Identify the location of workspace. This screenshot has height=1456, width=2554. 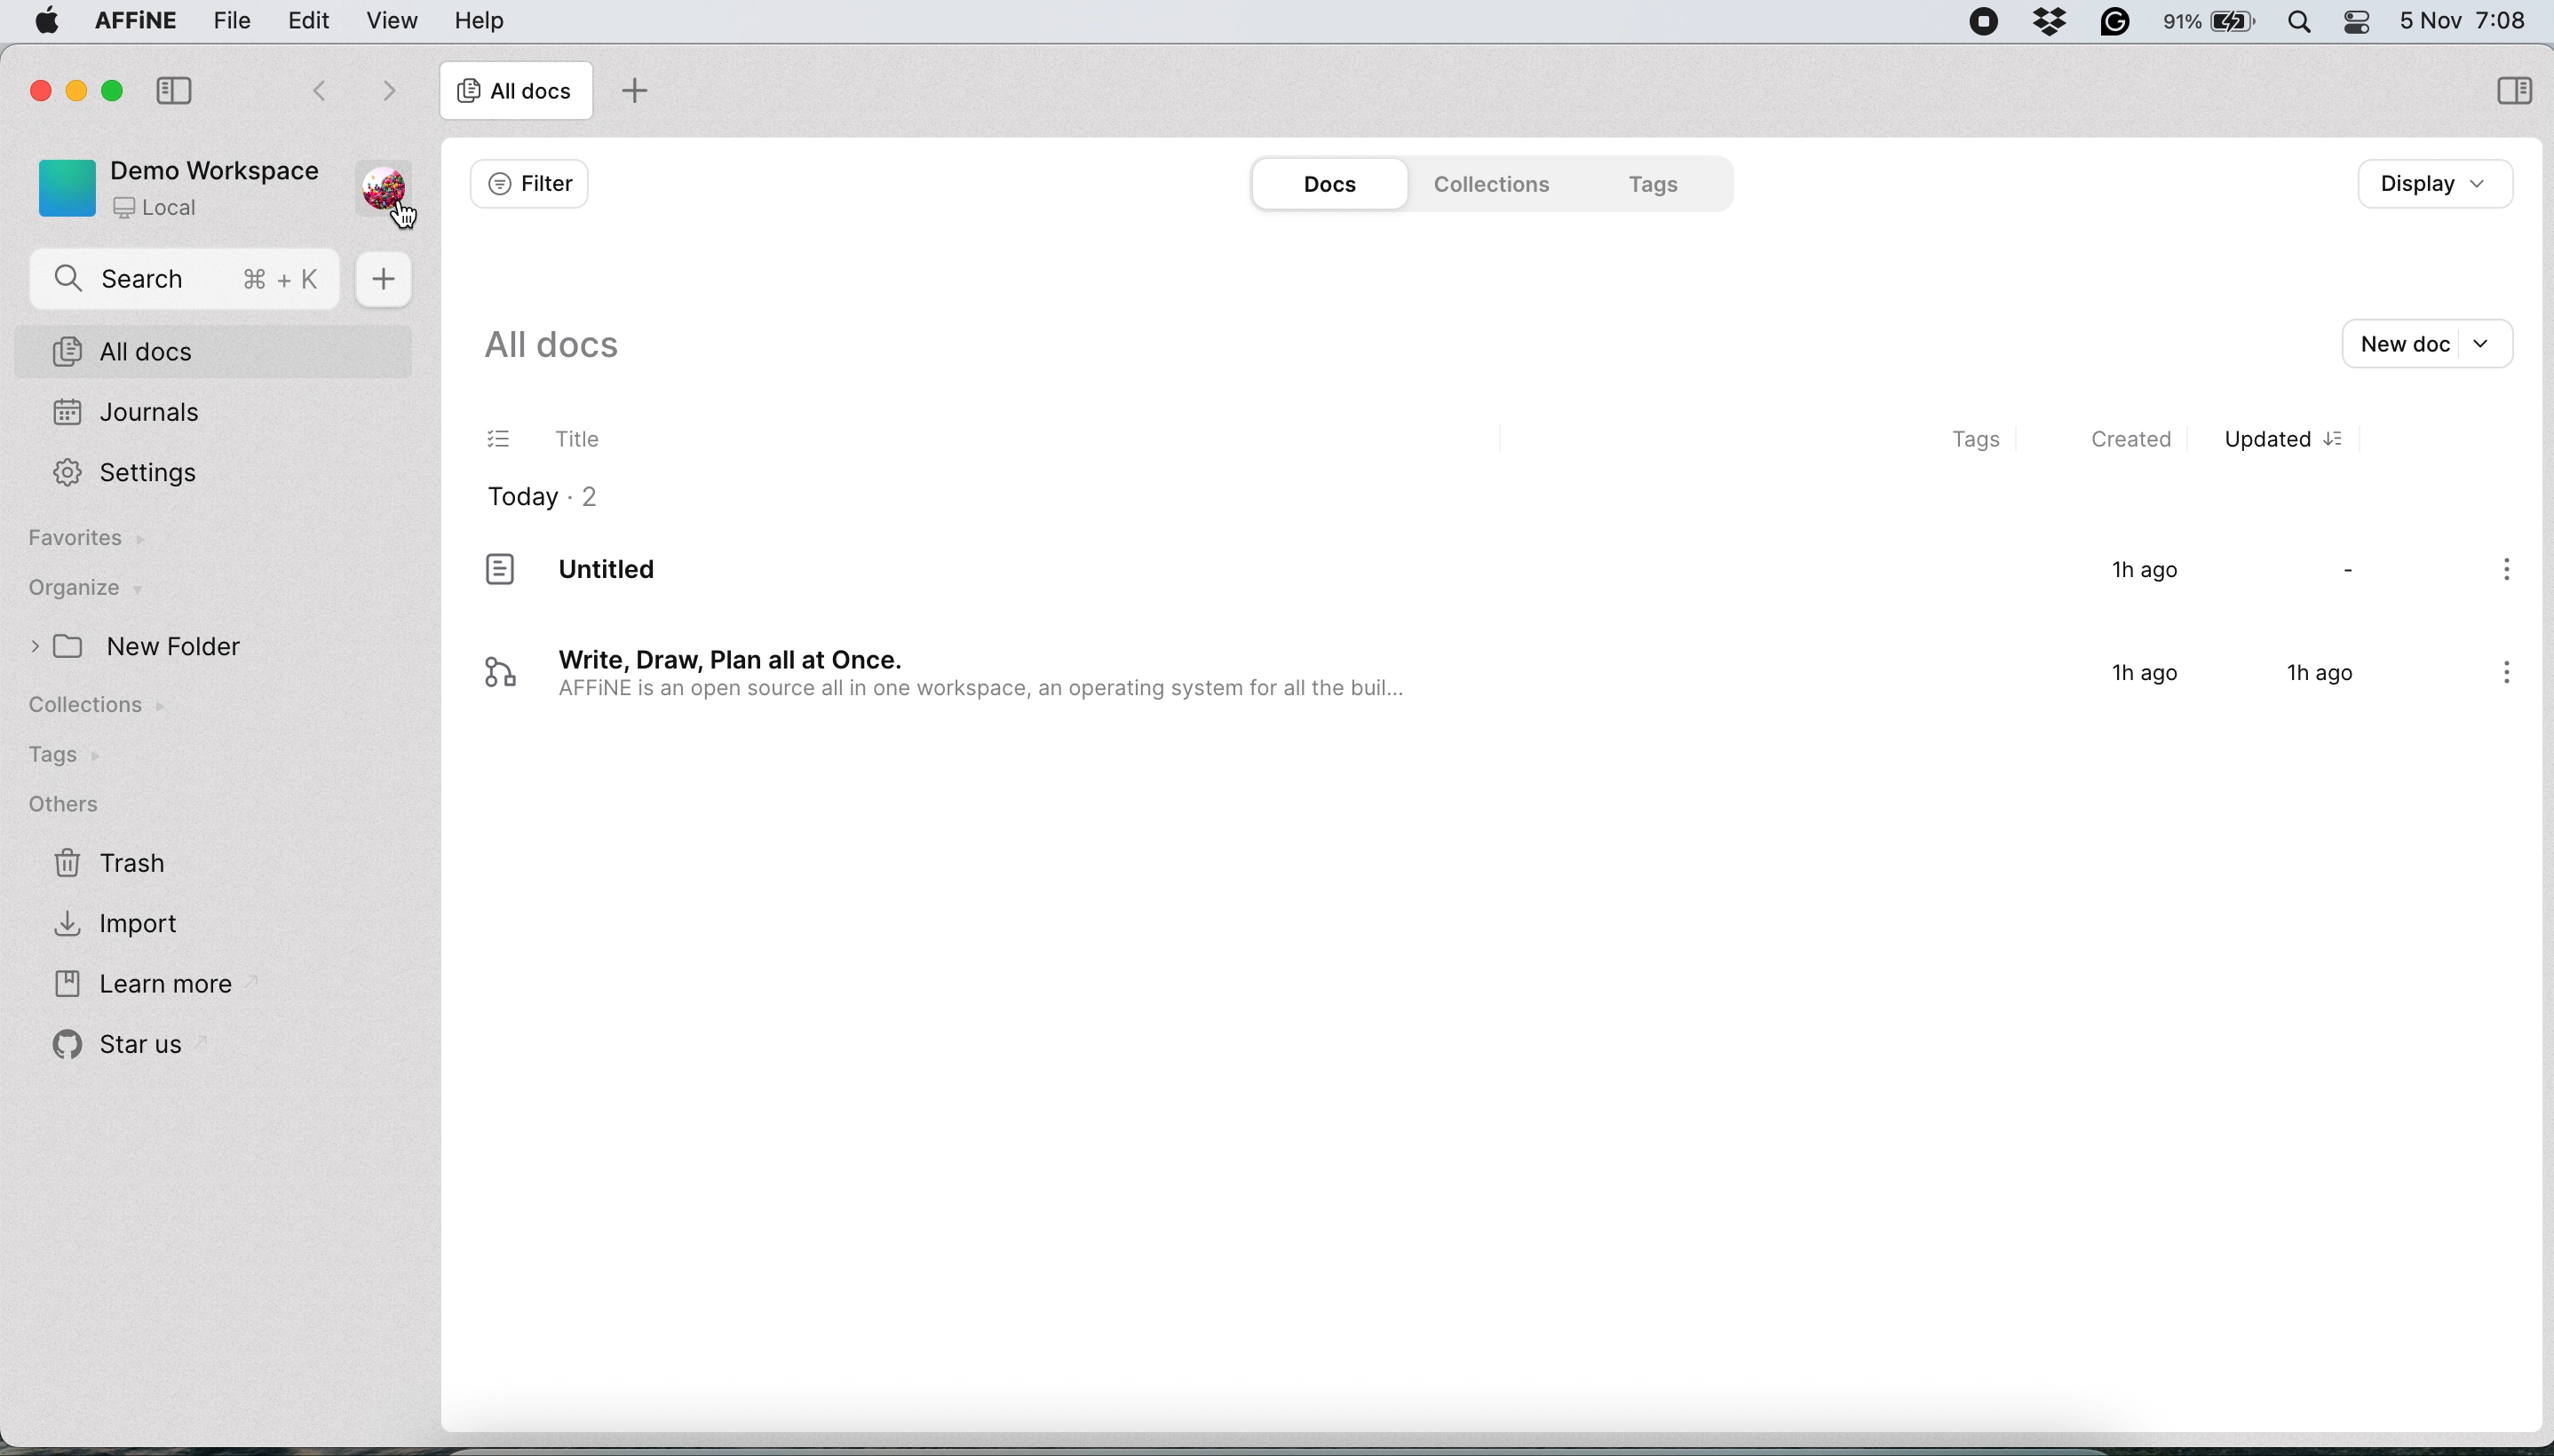
(176, 188).